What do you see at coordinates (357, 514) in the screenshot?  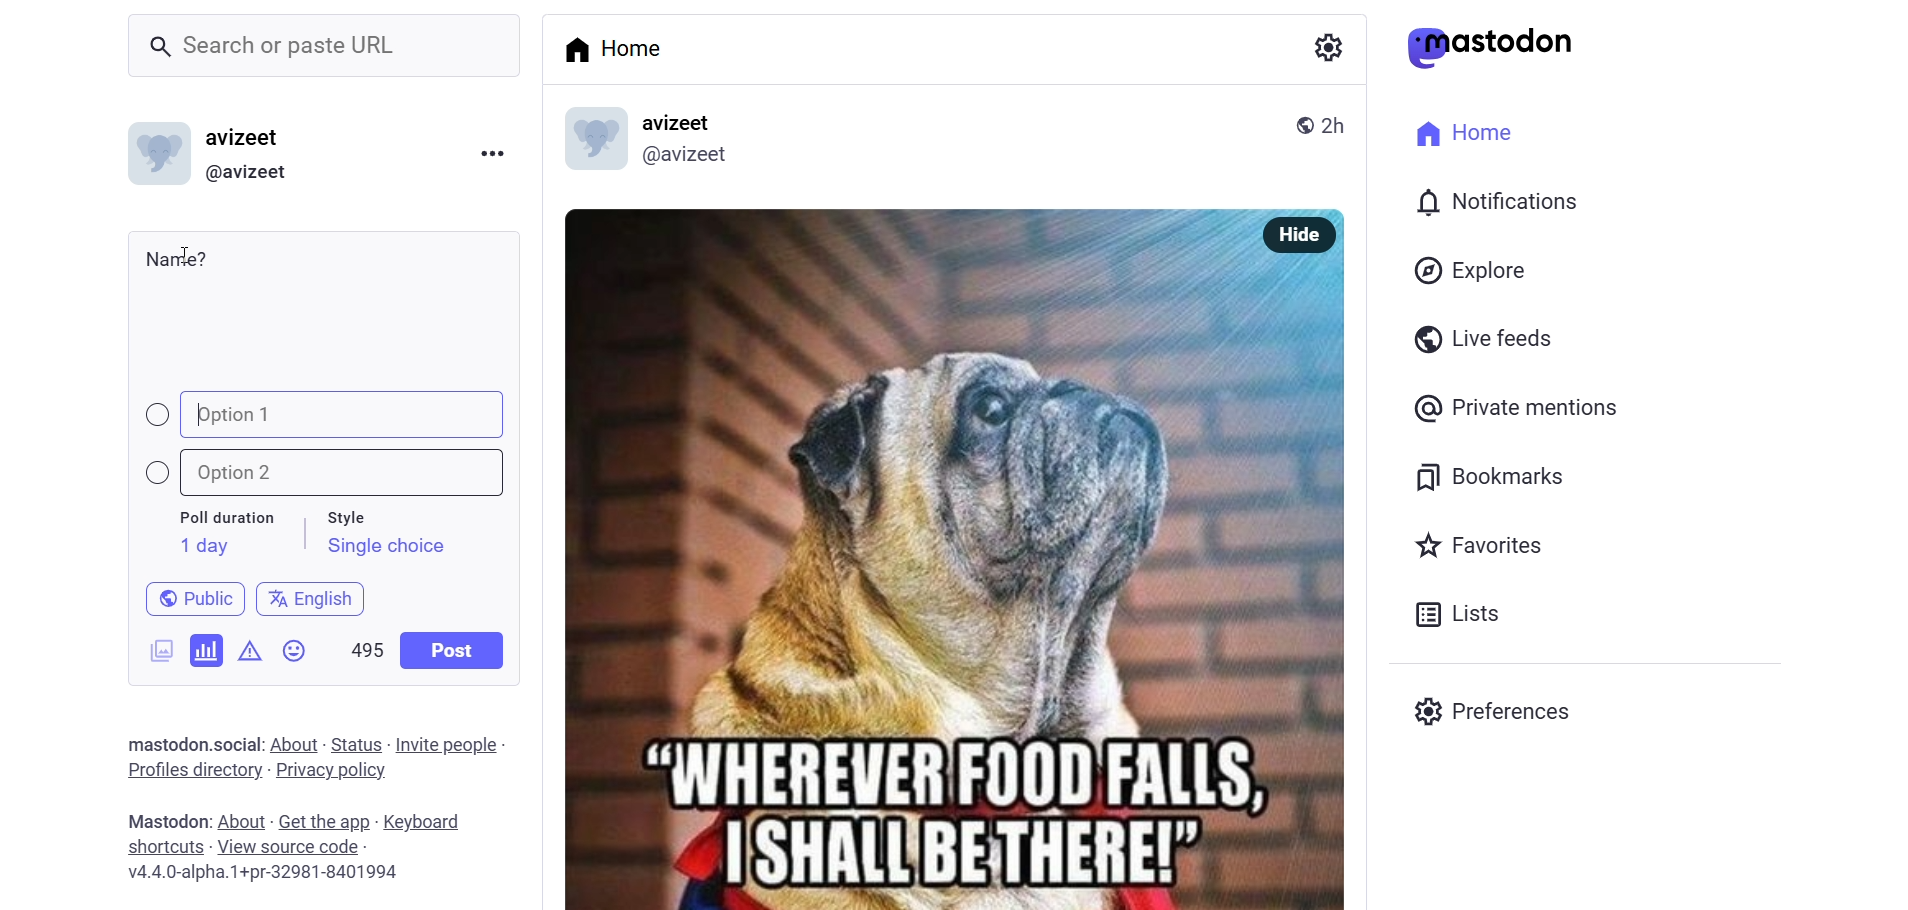 I see `style` at bounding box center [357, 514].